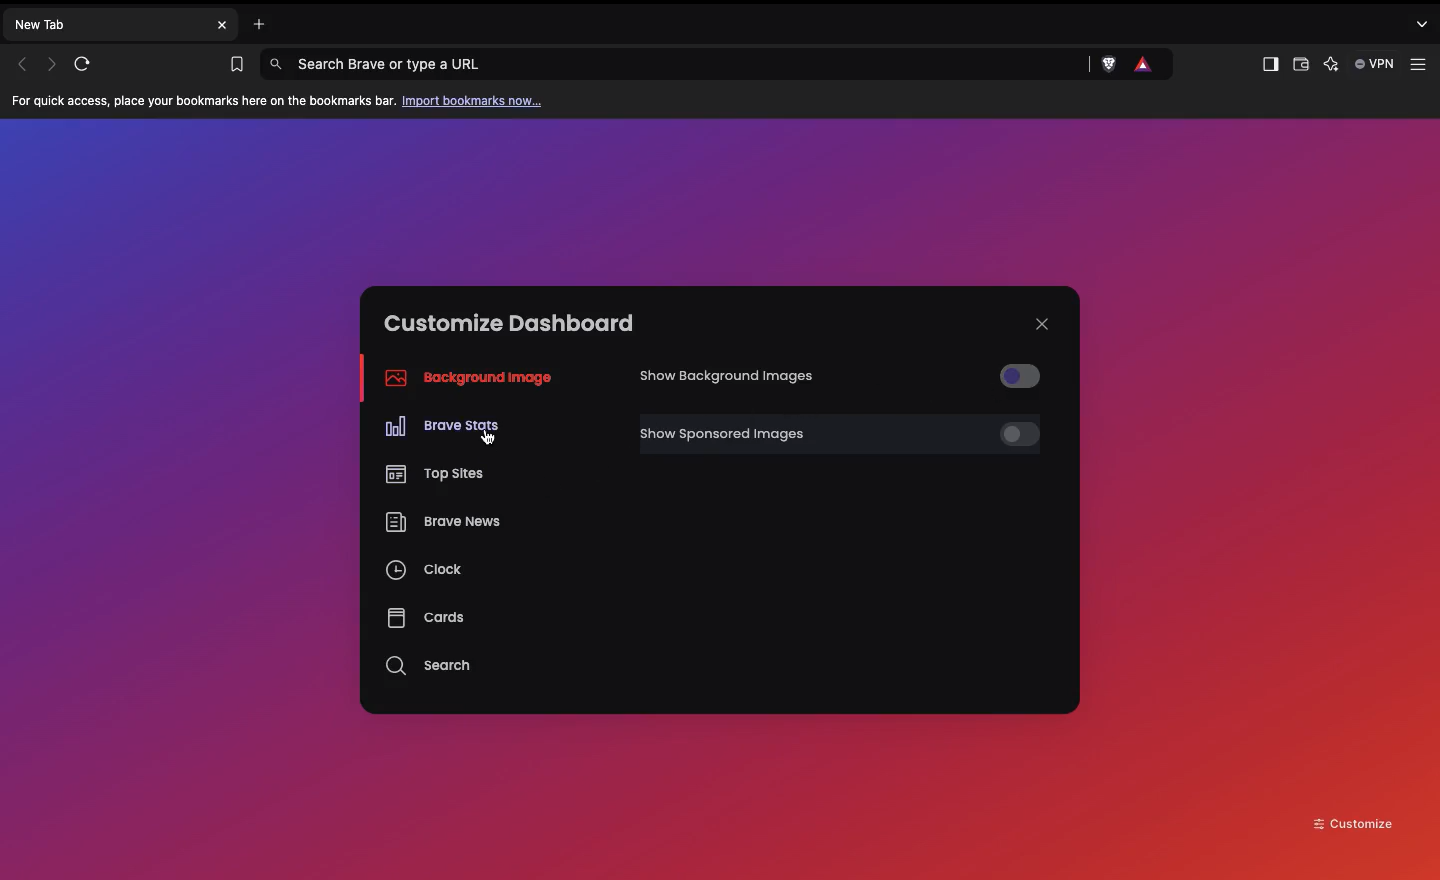 The image size is (1440, 880). Describe the element at coordinates (1330, 66) in the screenshot. I see `Leo AI` at that location.